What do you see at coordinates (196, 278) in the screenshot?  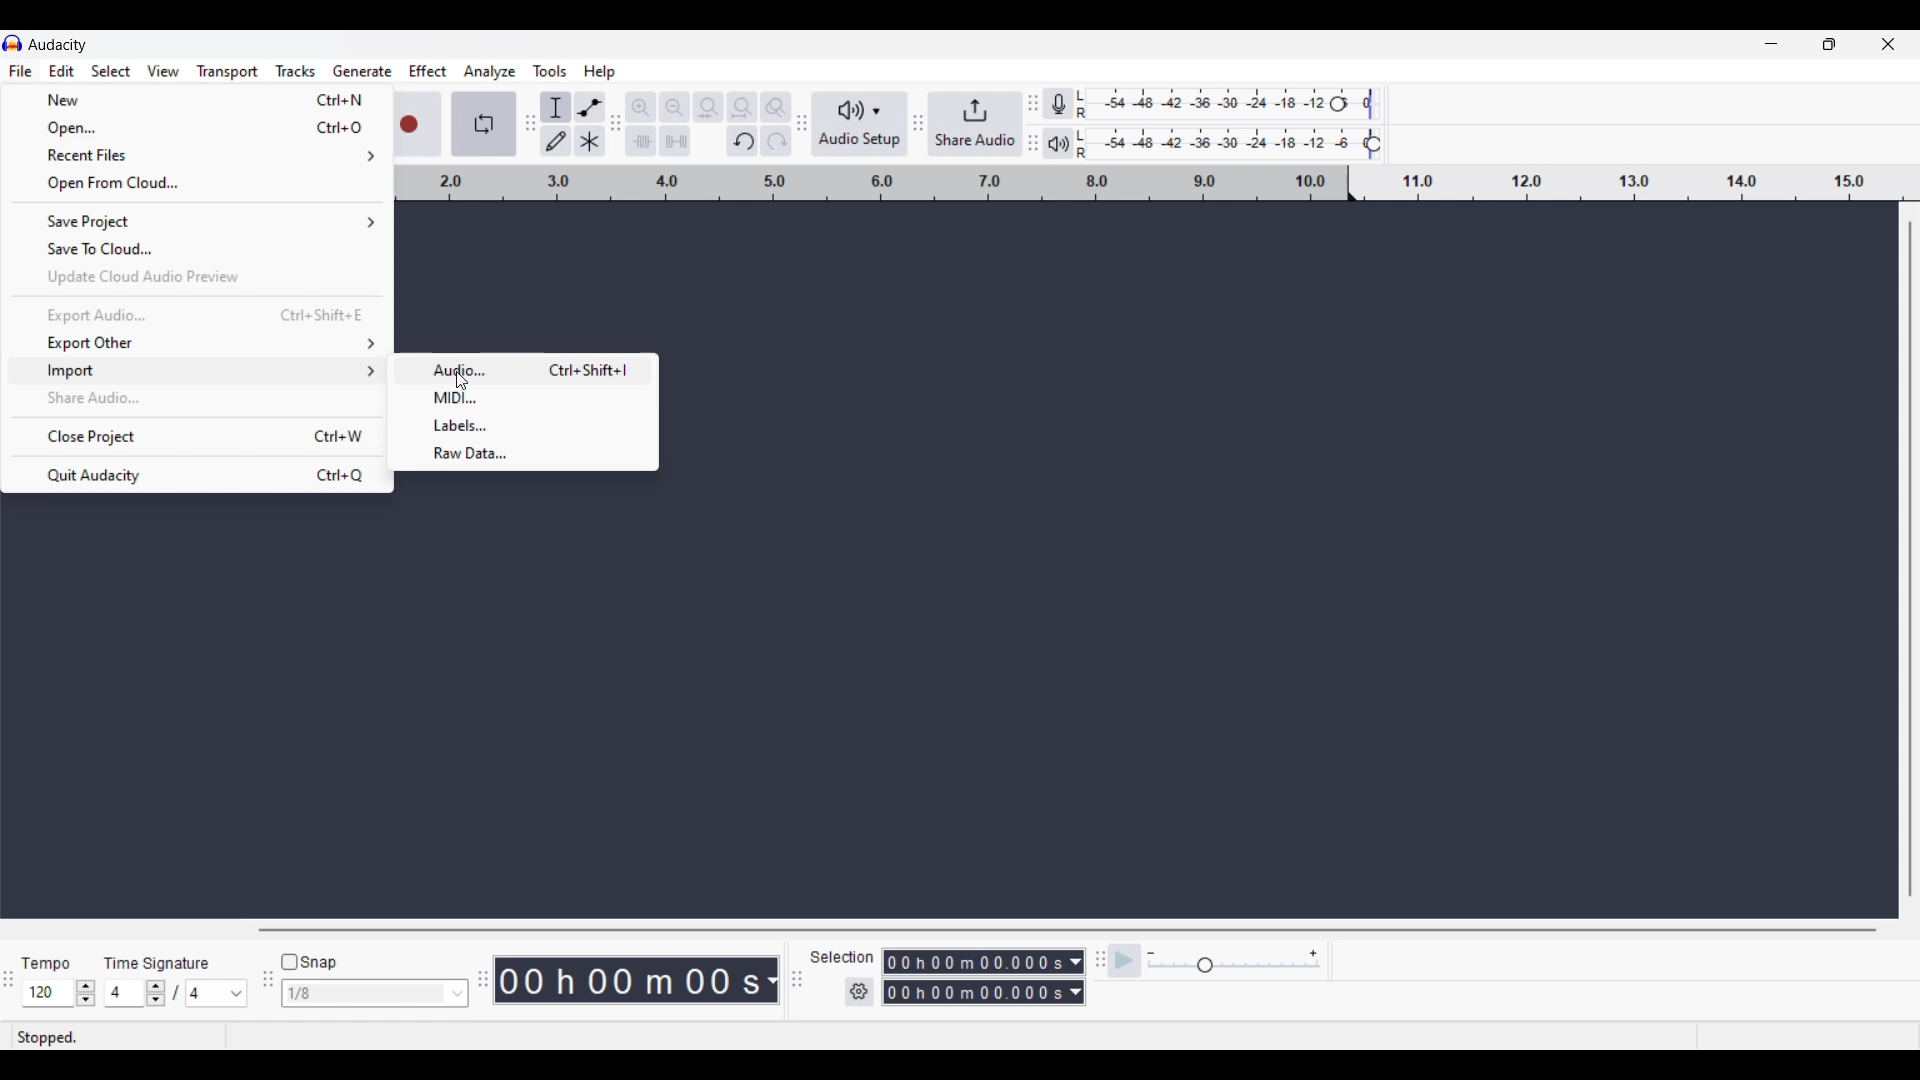 I see `Update cloud audio preview` at bounding box center [196, 278].